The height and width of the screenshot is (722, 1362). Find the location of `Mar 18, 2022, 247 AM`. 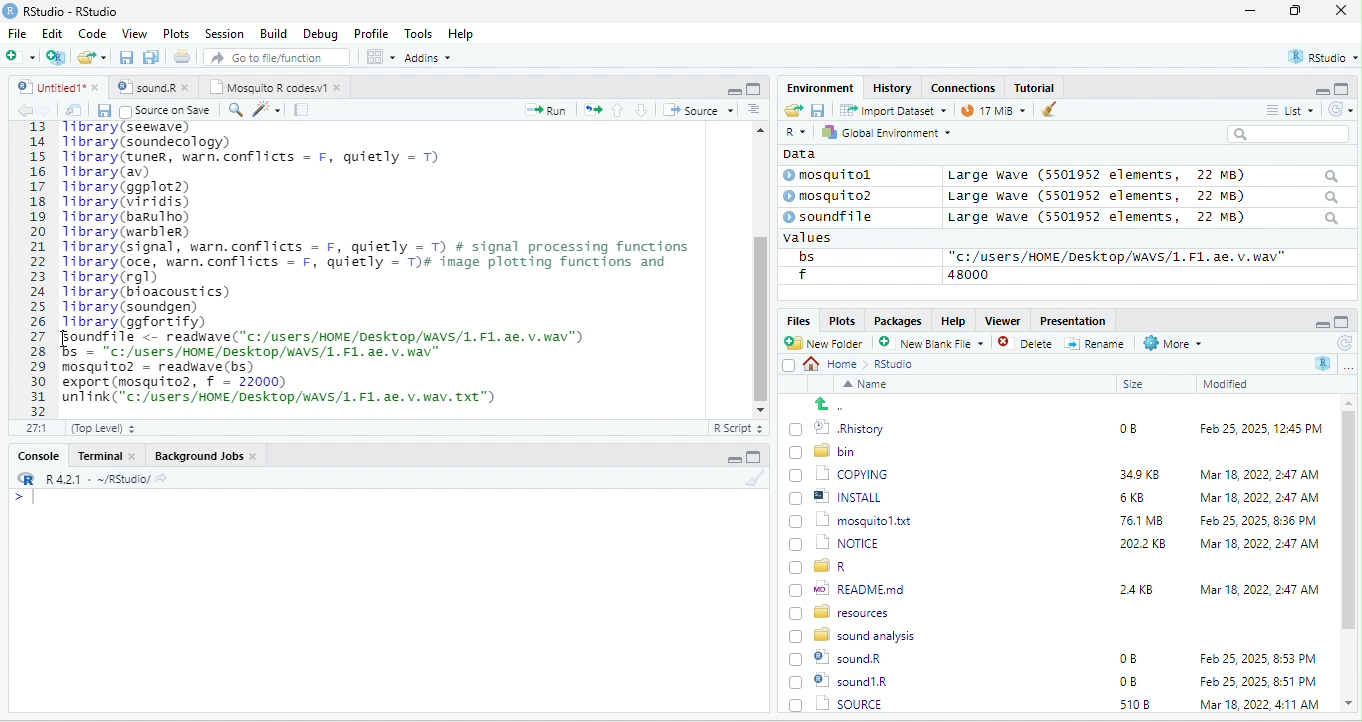

Mar 18, 2022, 247 AM is located at coordinates (1260, 474).